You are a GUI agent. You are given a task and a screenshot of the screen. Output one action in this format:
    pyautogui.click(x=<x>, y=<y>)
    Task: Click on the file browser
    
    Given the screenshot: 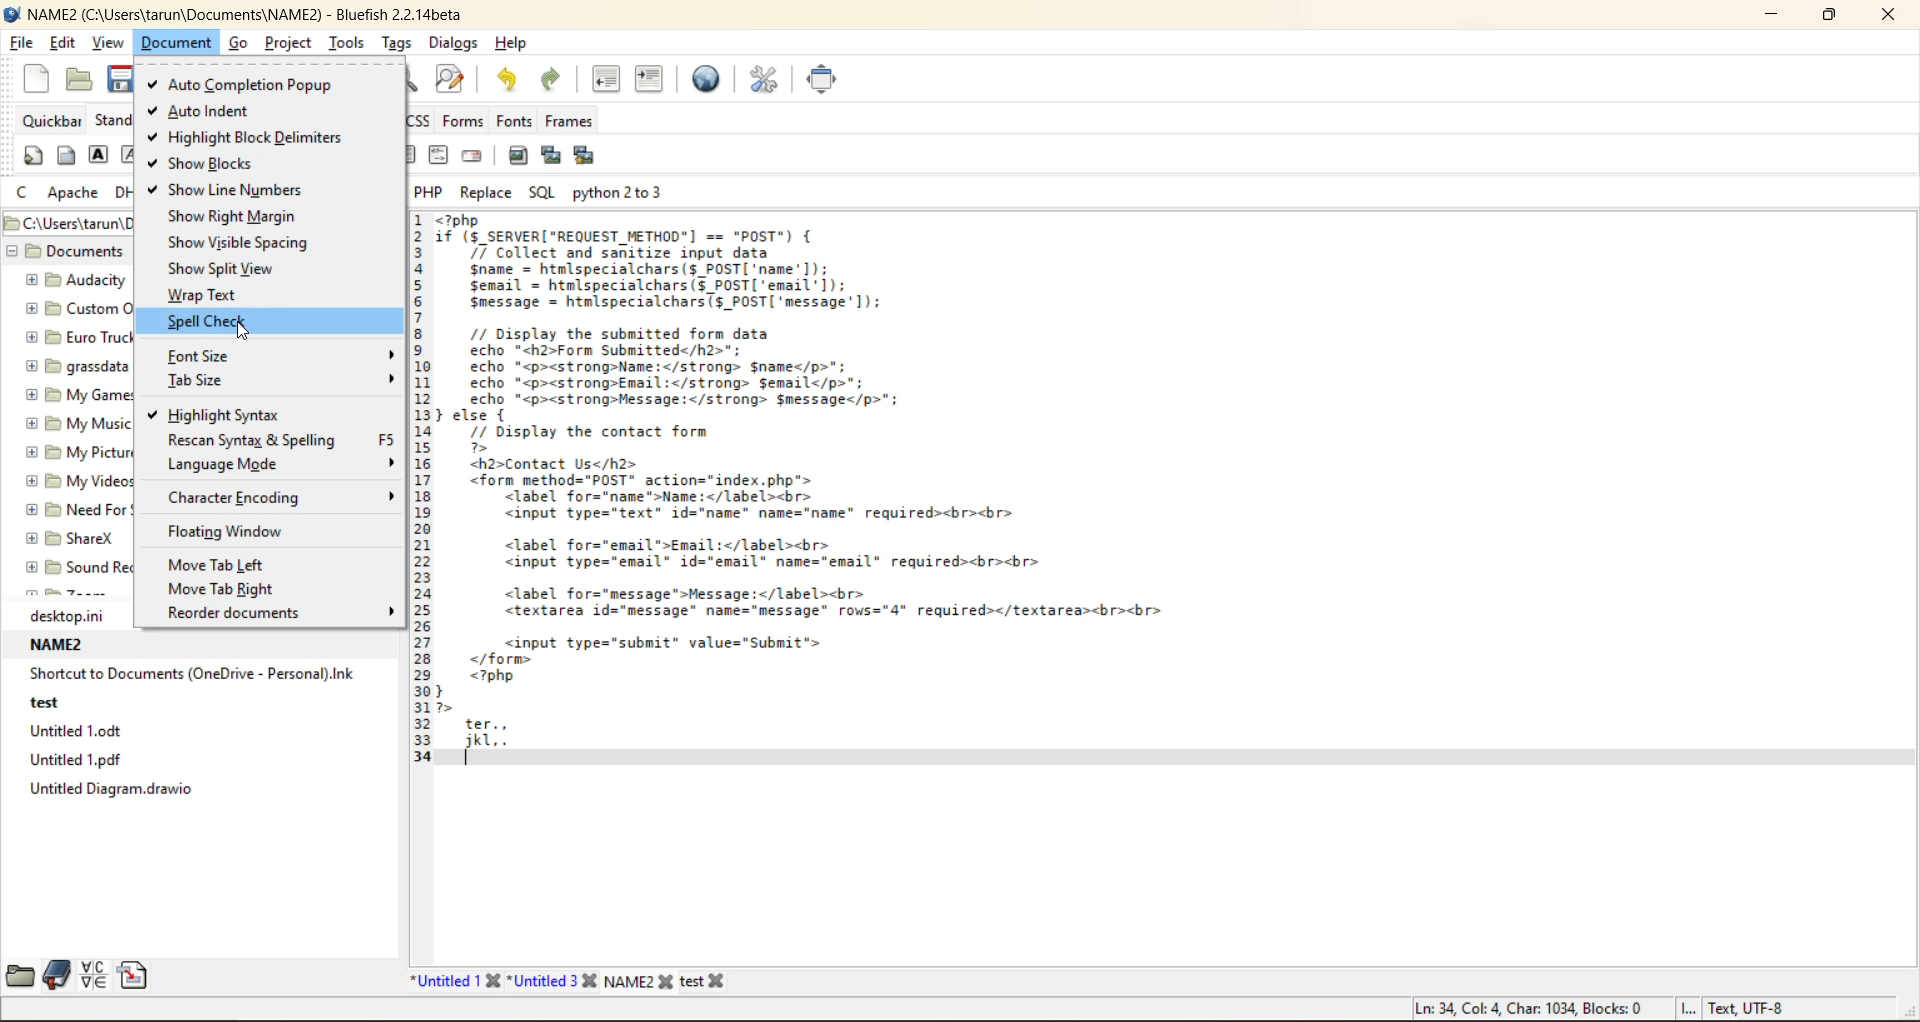 What is the action you would take?
    pyautogui.click(x=23, y=975)
    